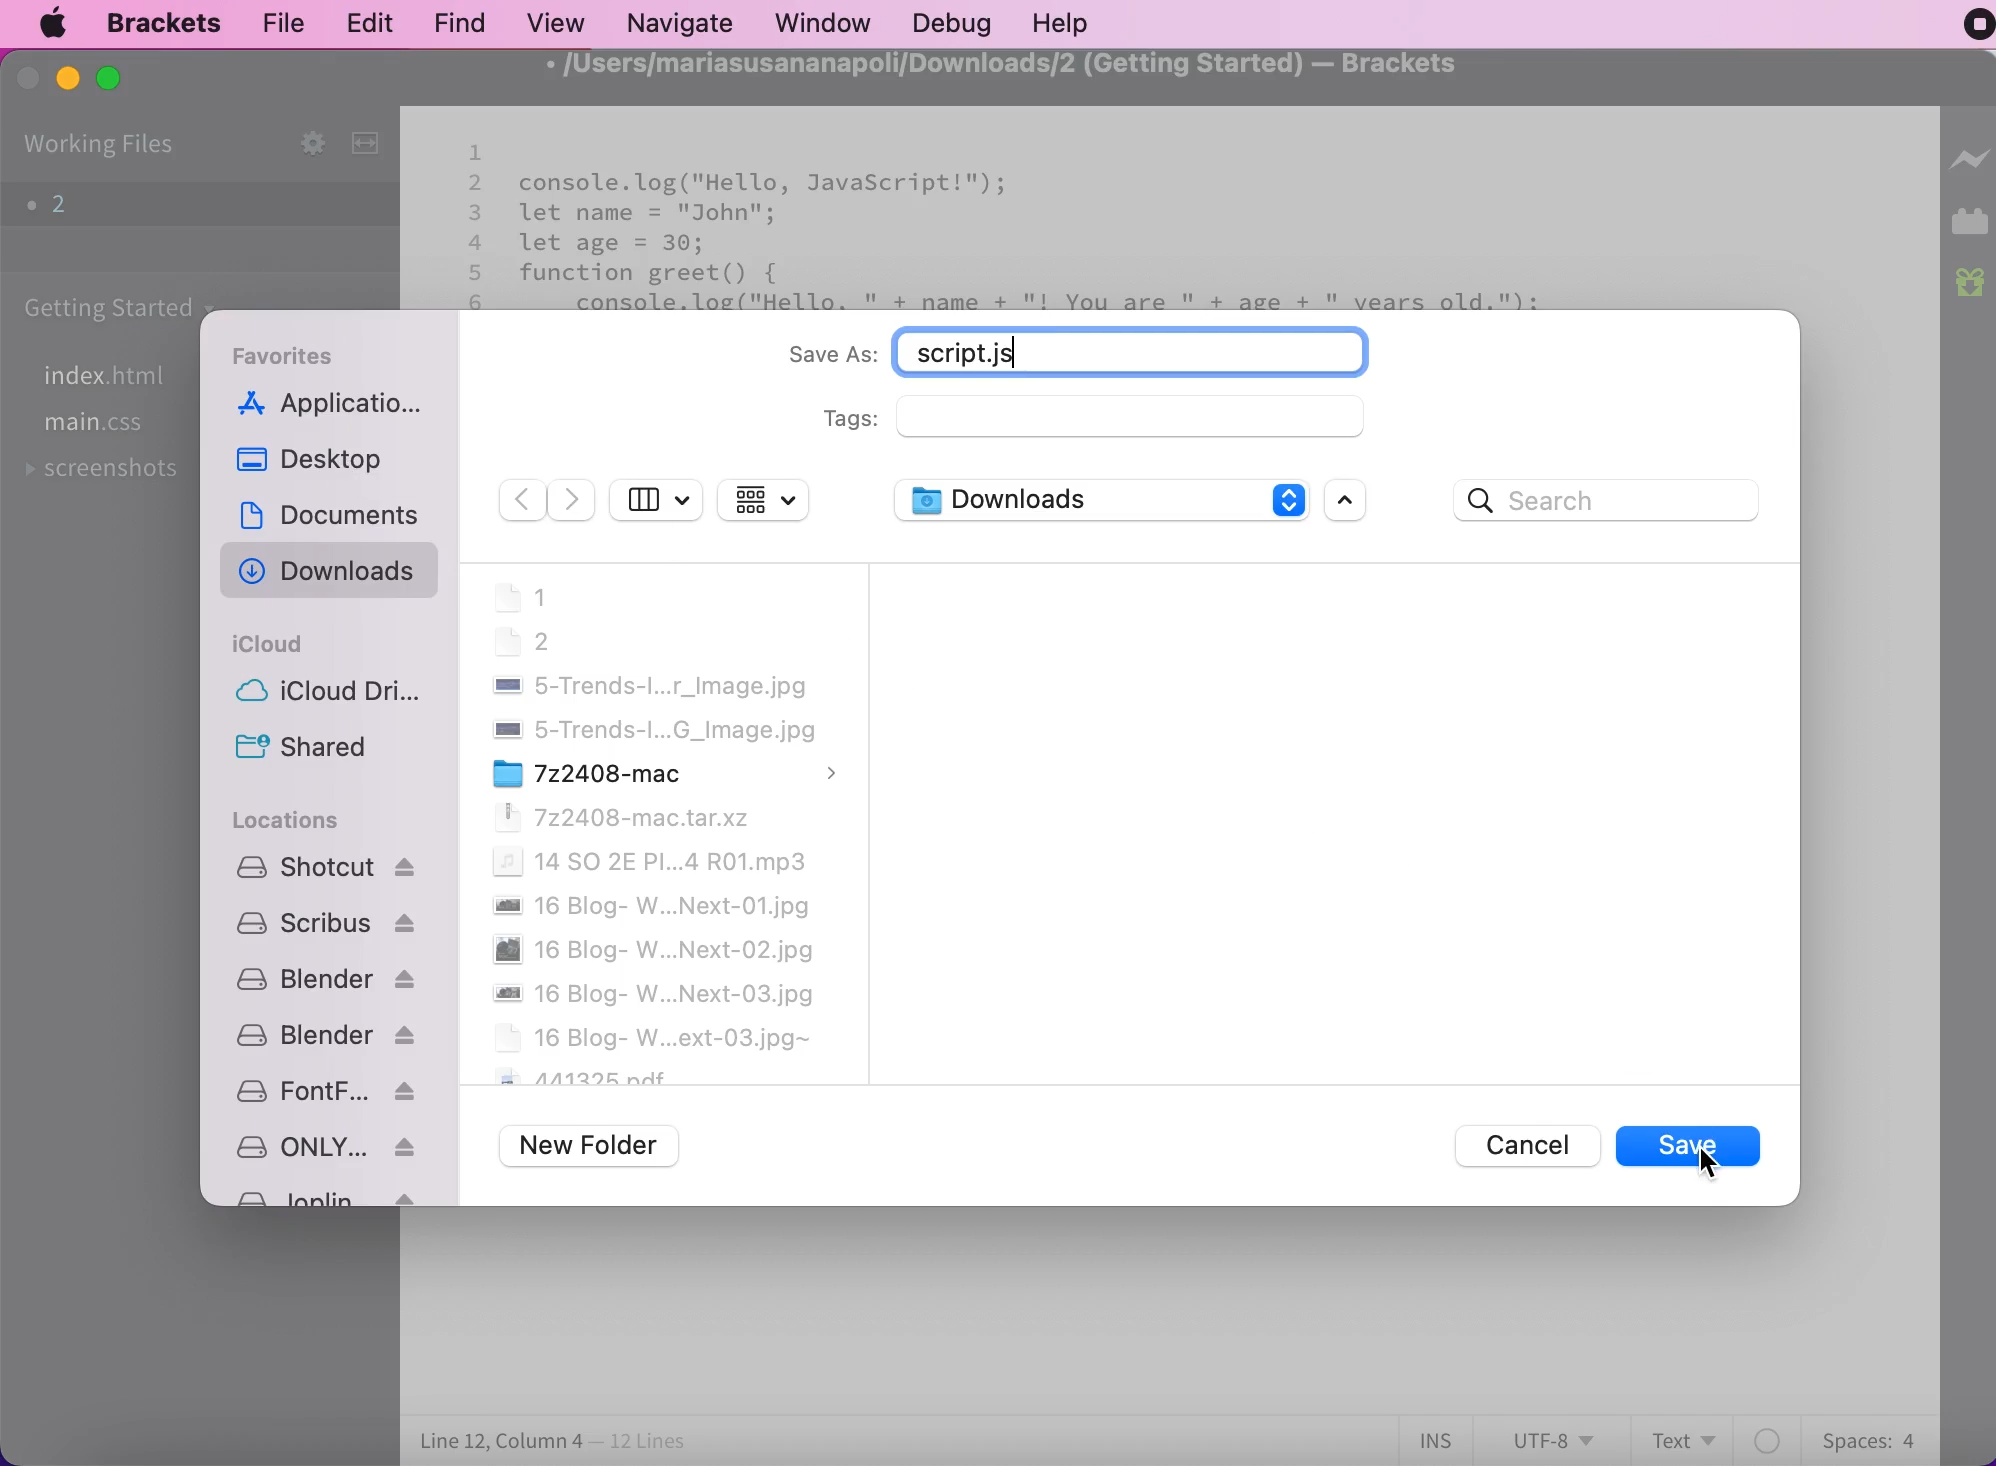 Image resolution: width=1996 pixels, height=1466 pixels. Describe the element at coordinates (26, 83) in the screenshot. I see `close` at that location.